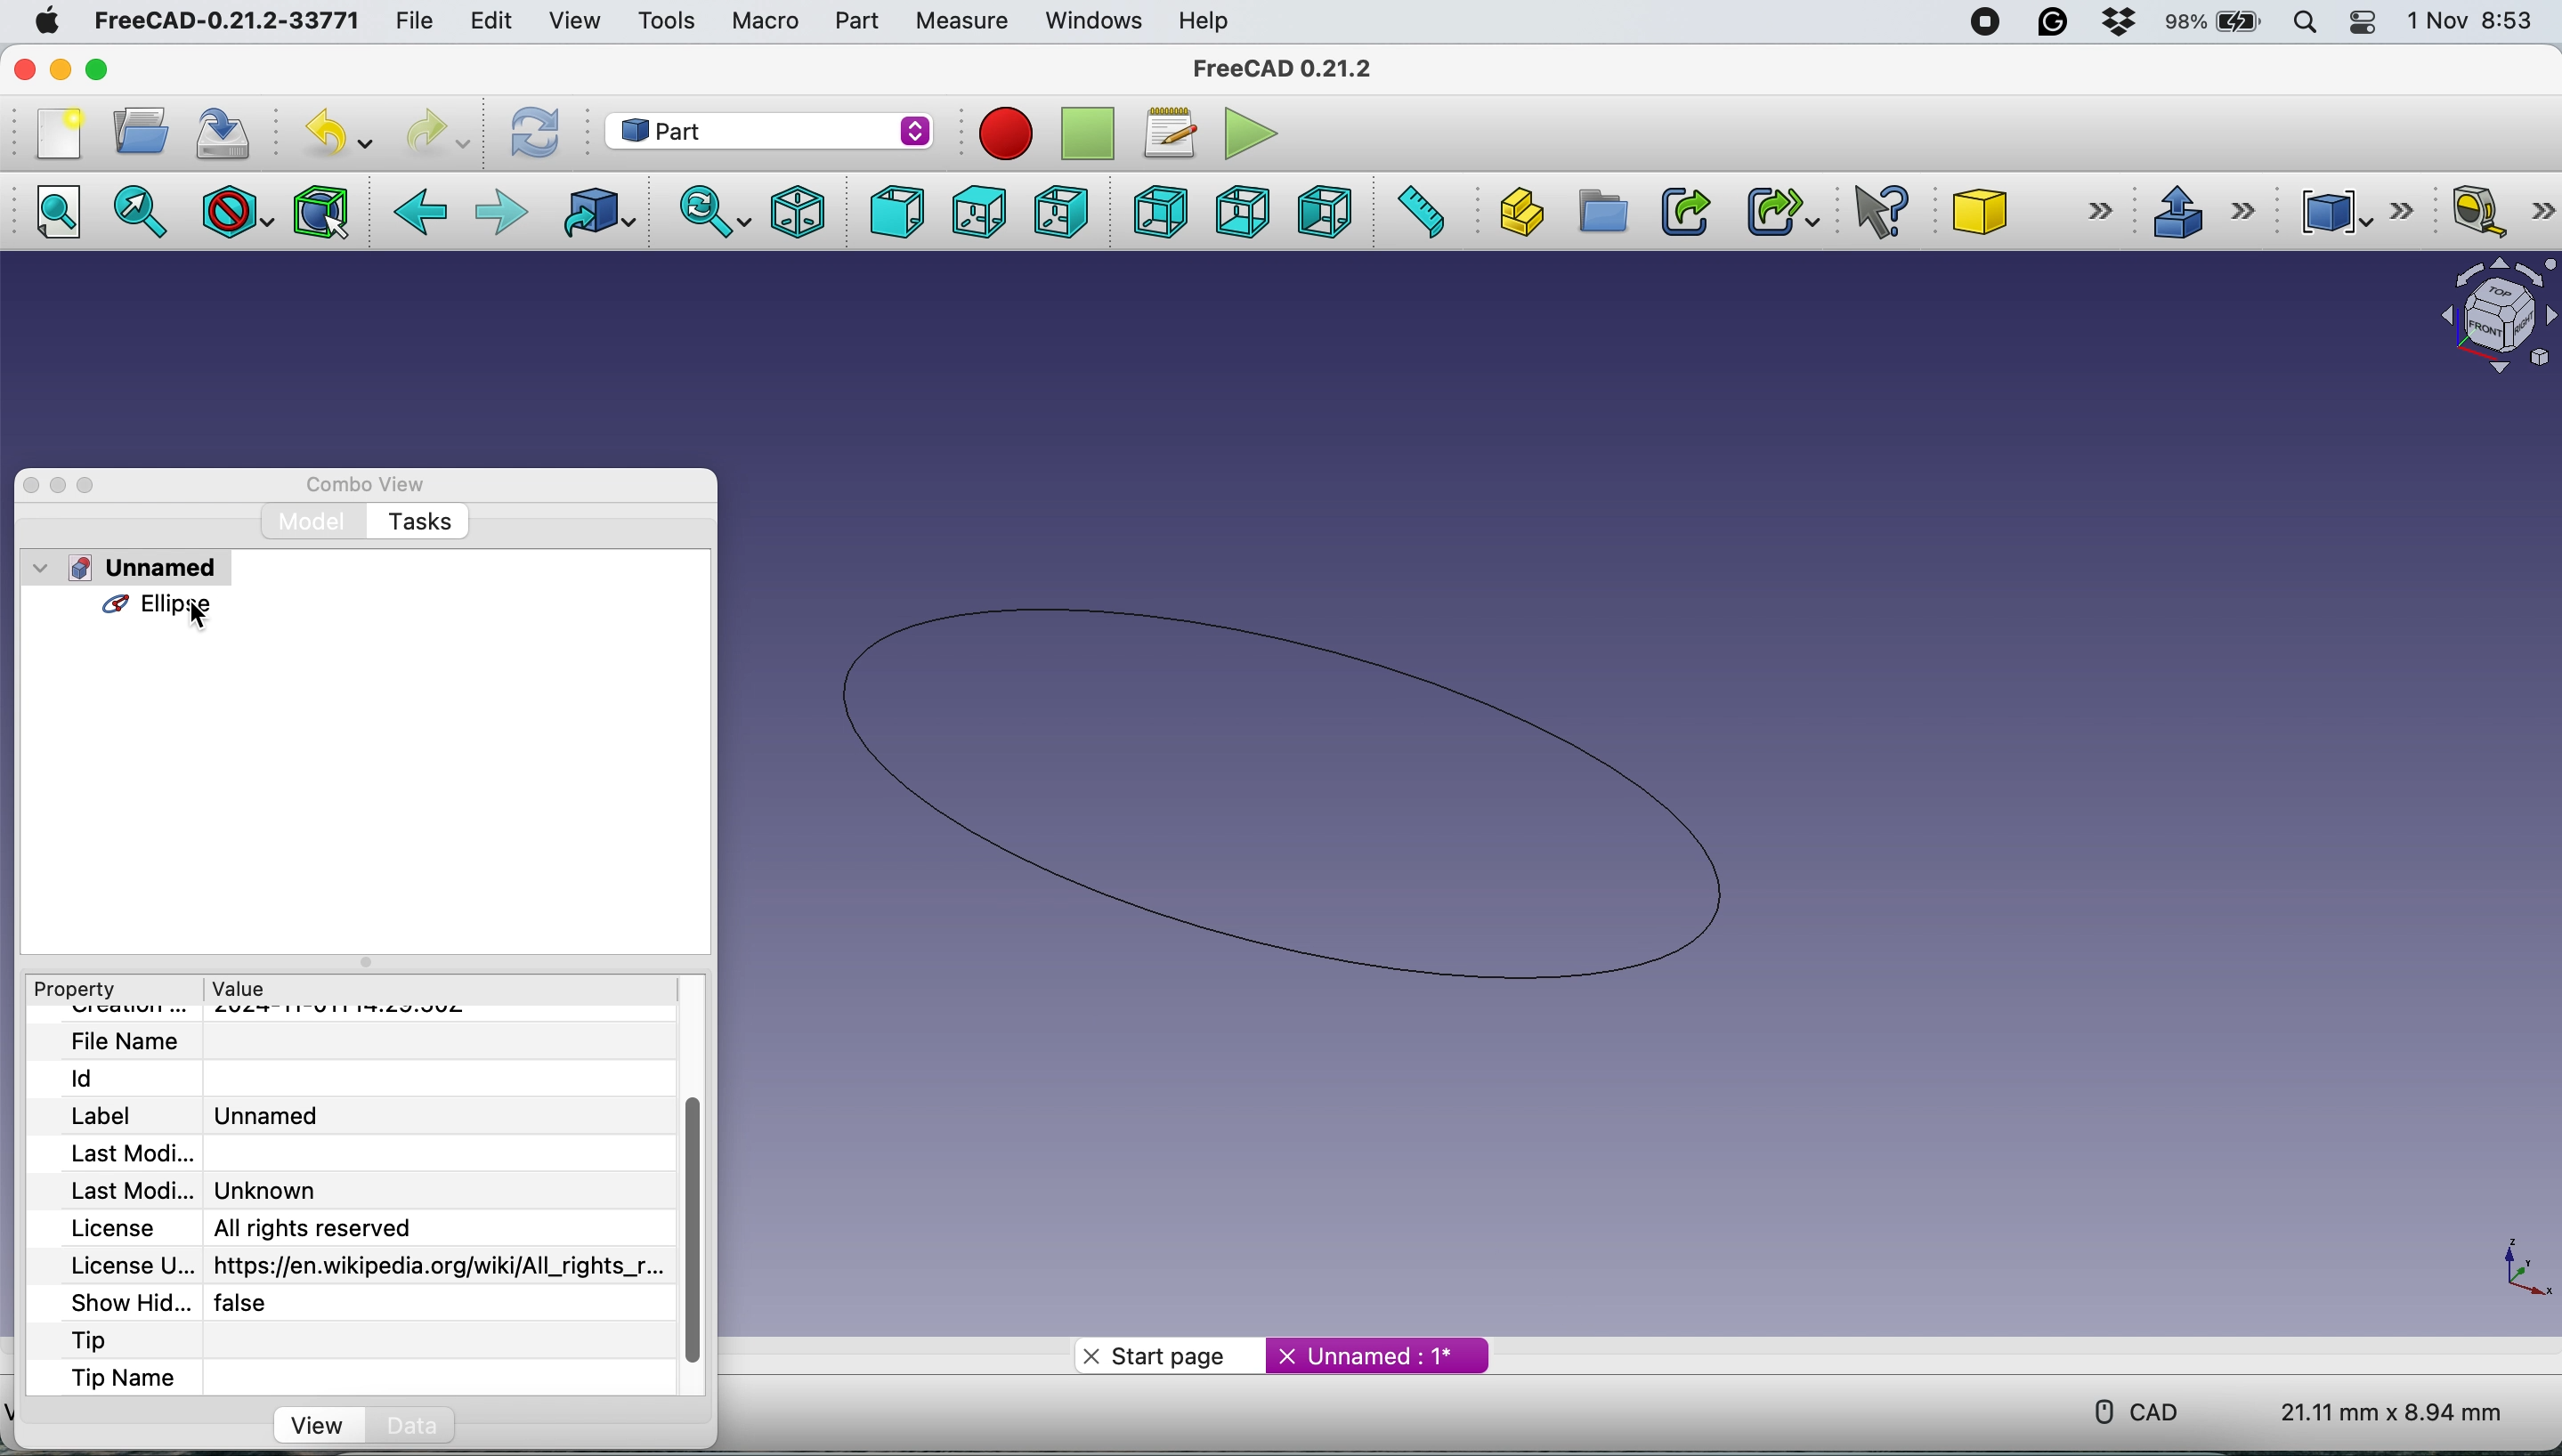 The height and width of the screenshot is (1456, 2562). I want to click on view, so click(572, 19).